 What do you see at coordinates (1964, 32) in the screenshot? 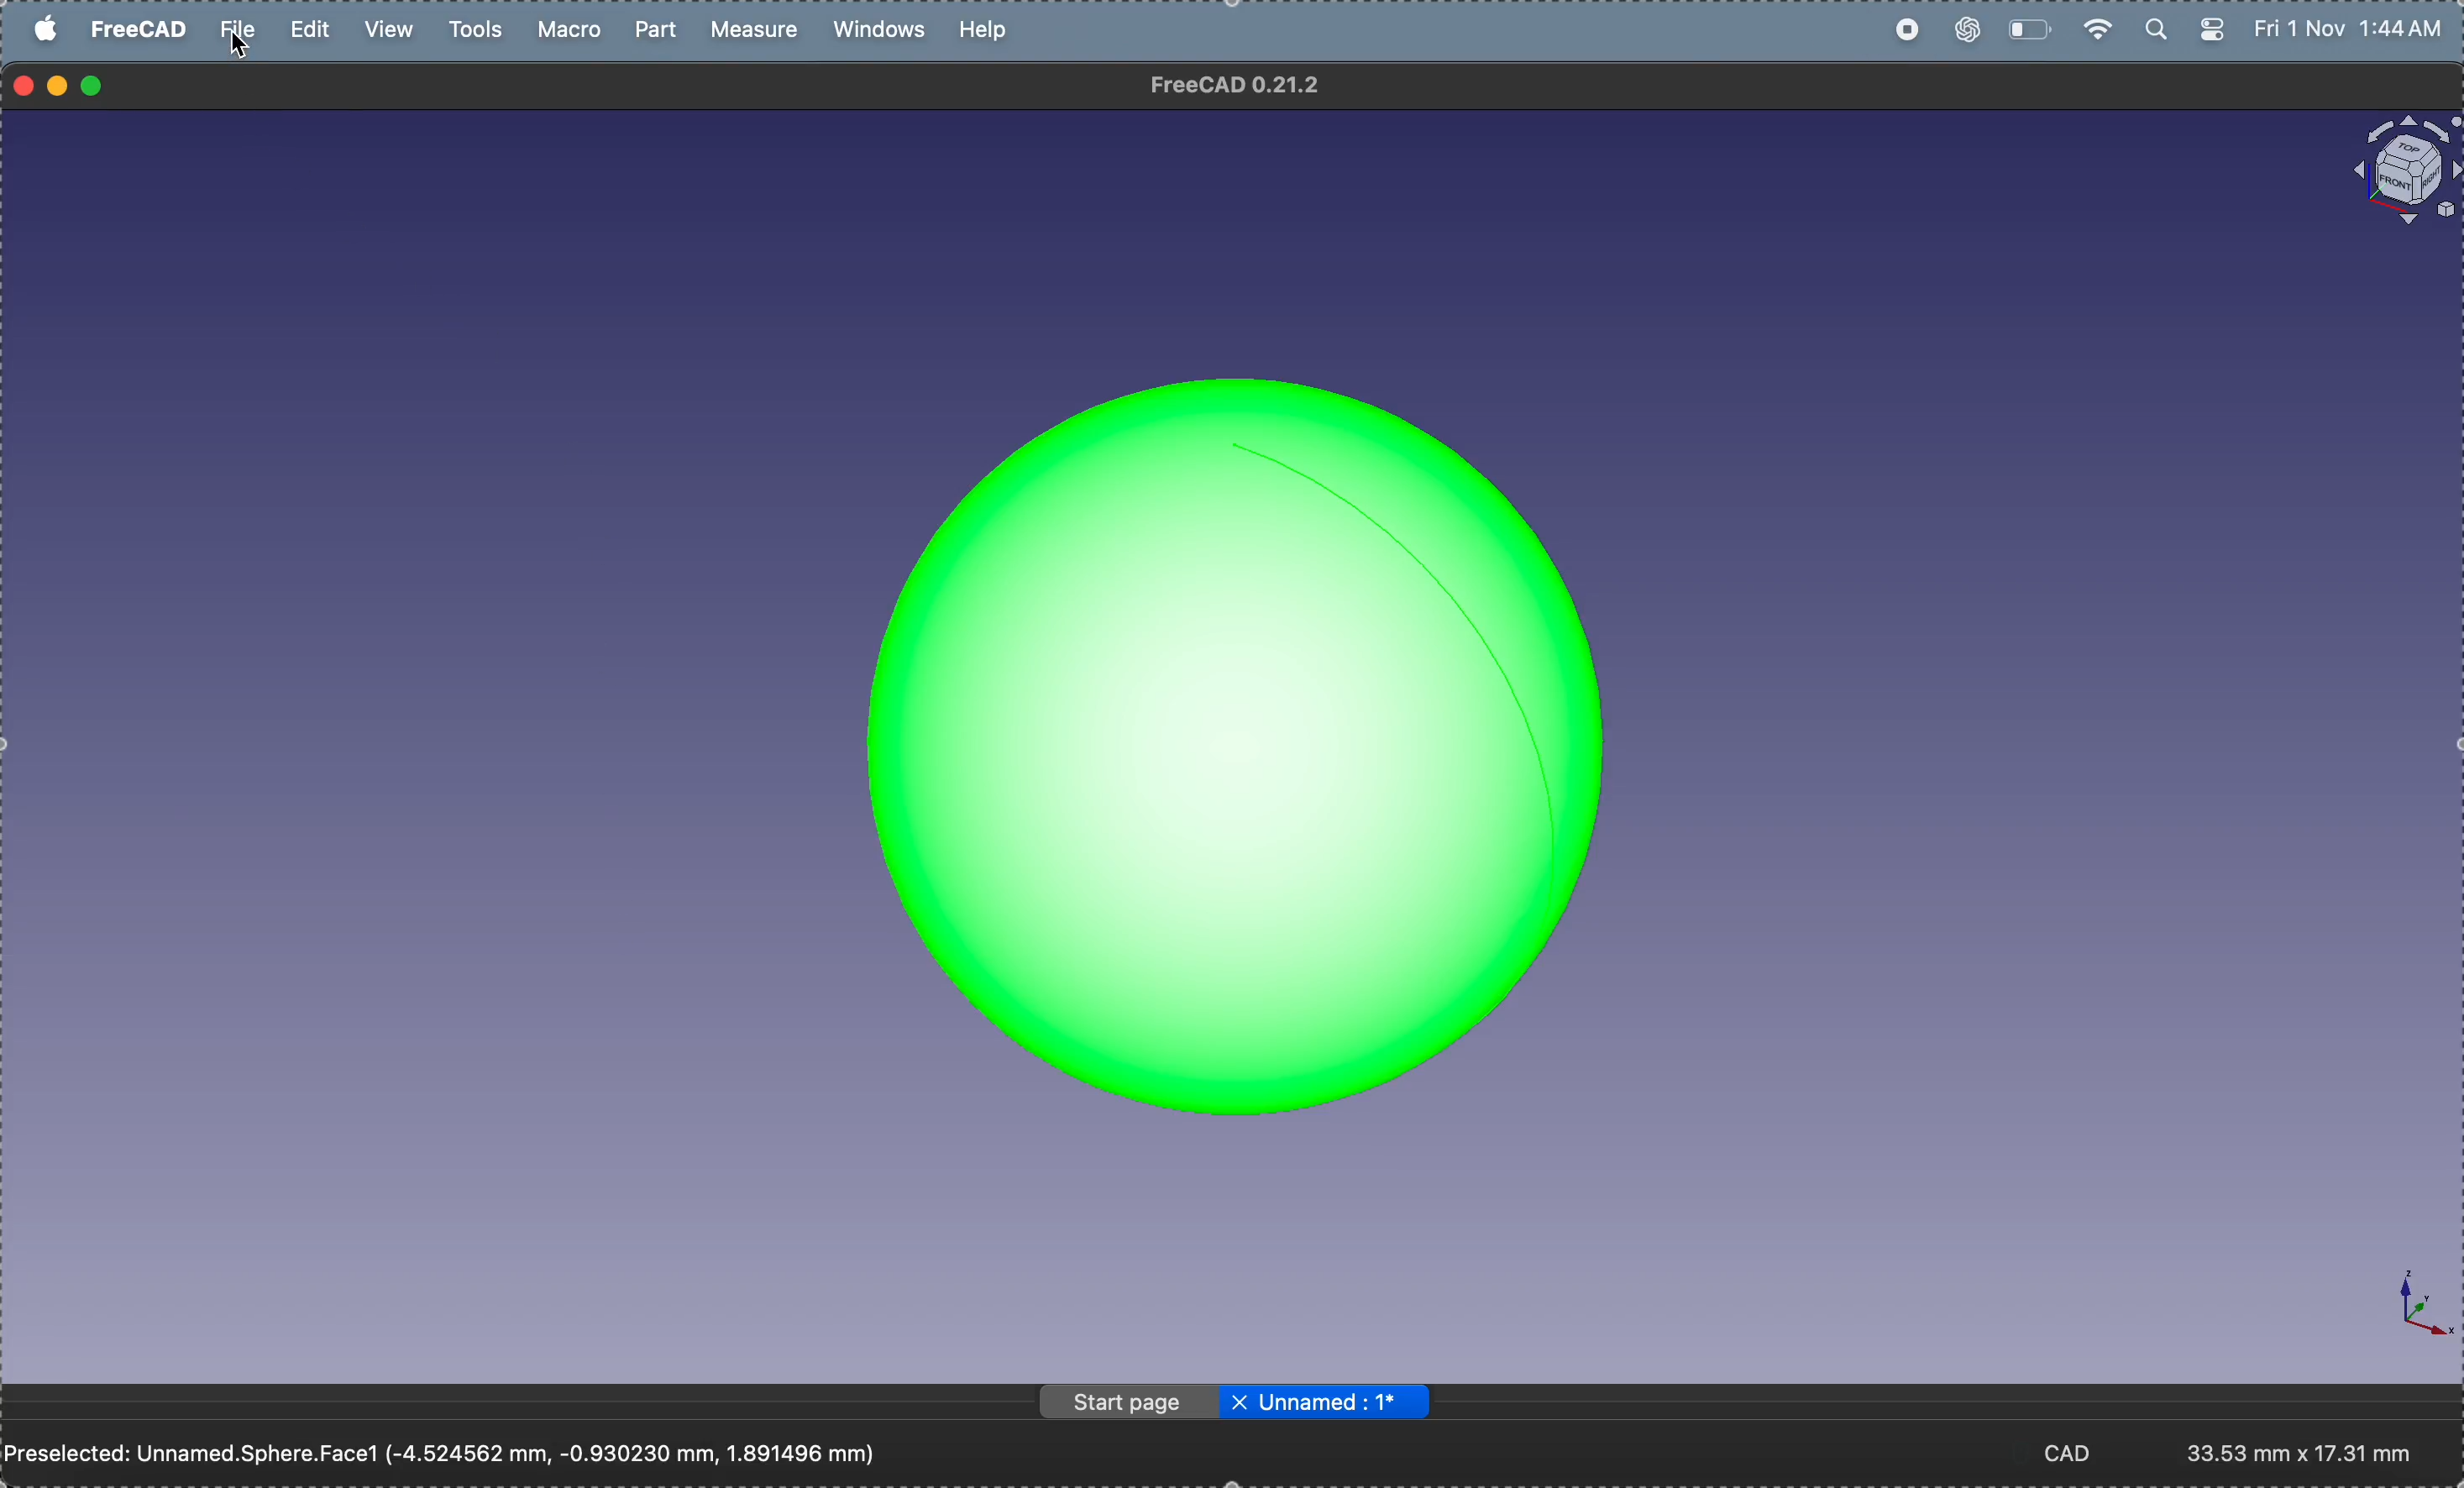
I see `chatgpt` at bounding box center [1964, 32].